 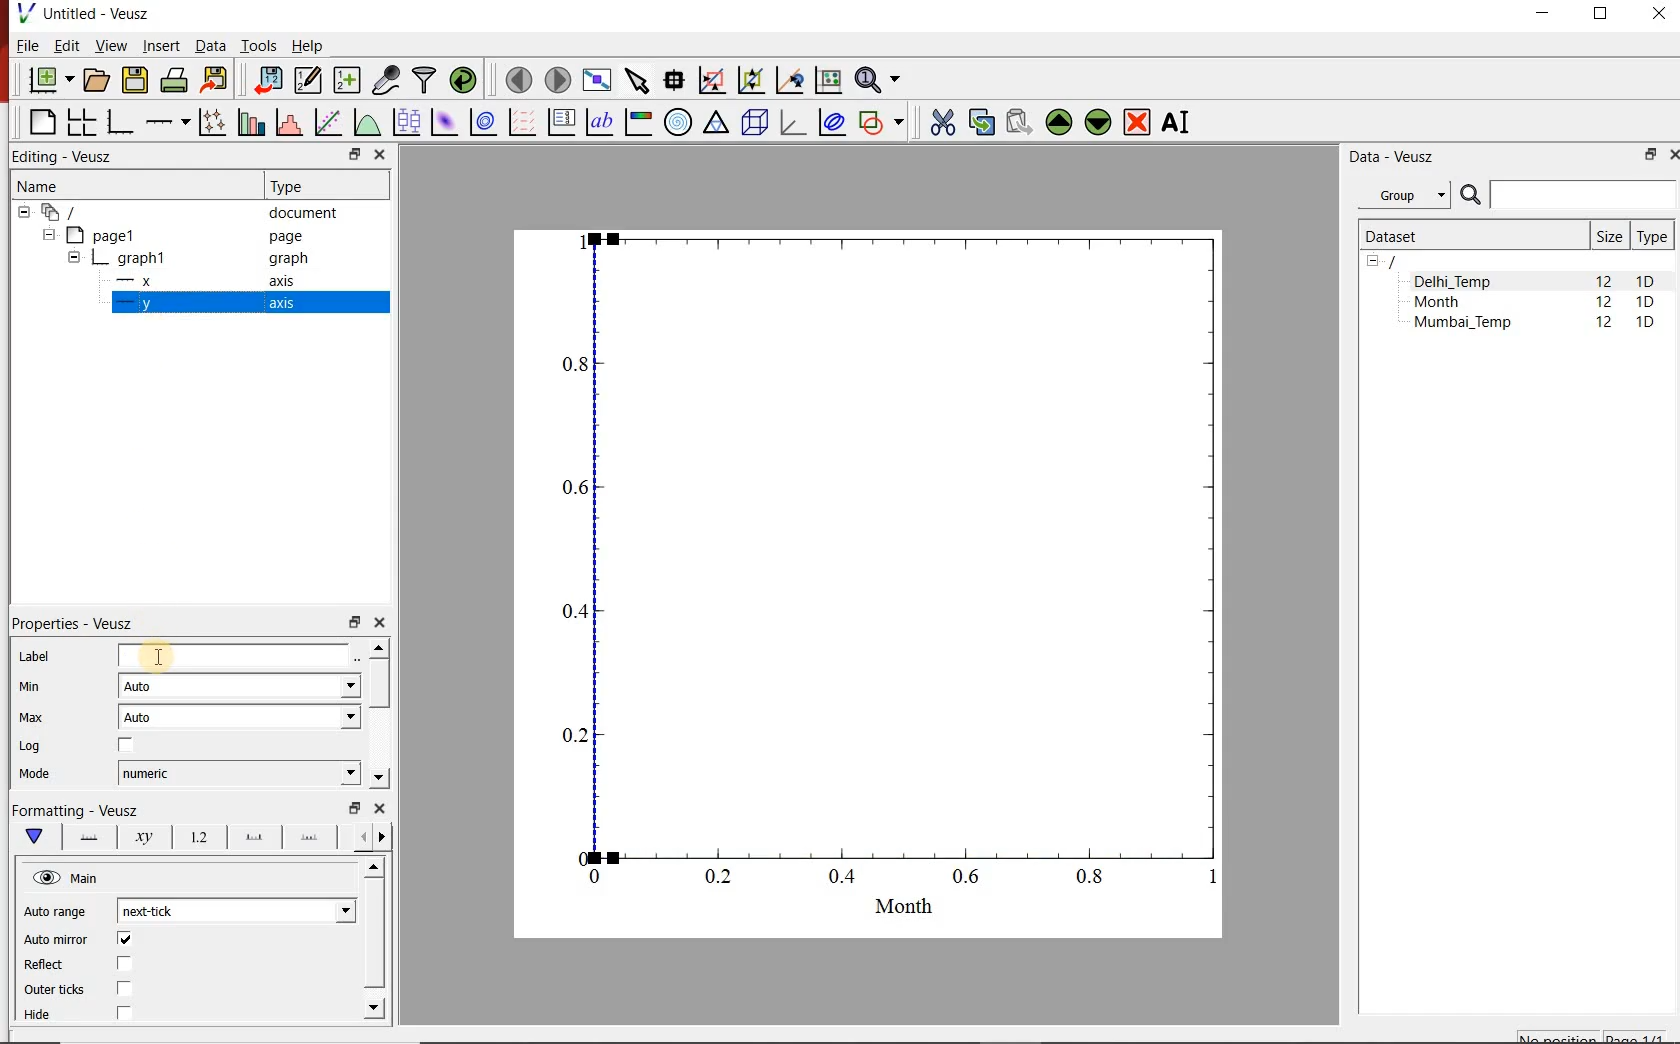 What do you see at coordinates (260, 46) in the screenshot?
I see `Tools` at bounding box center [260, 46].